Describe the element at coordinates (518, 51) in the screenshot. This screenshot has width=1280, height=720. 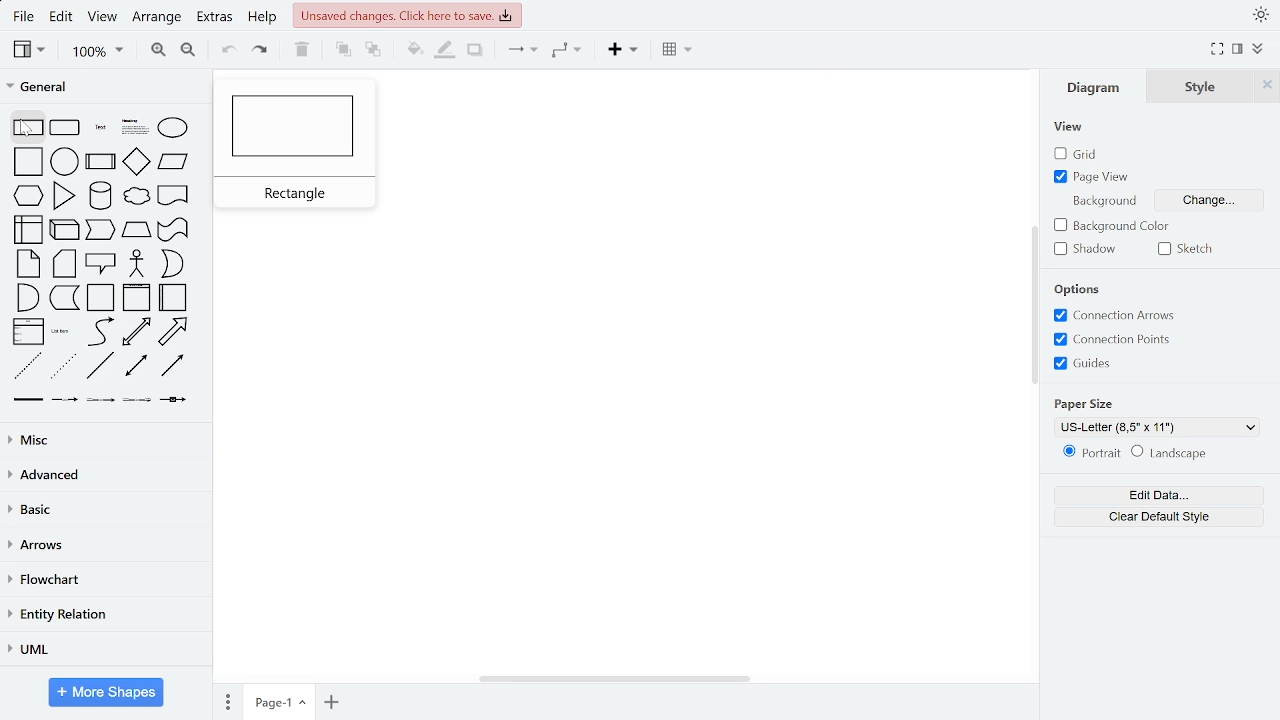
I see `connectors` at that location.